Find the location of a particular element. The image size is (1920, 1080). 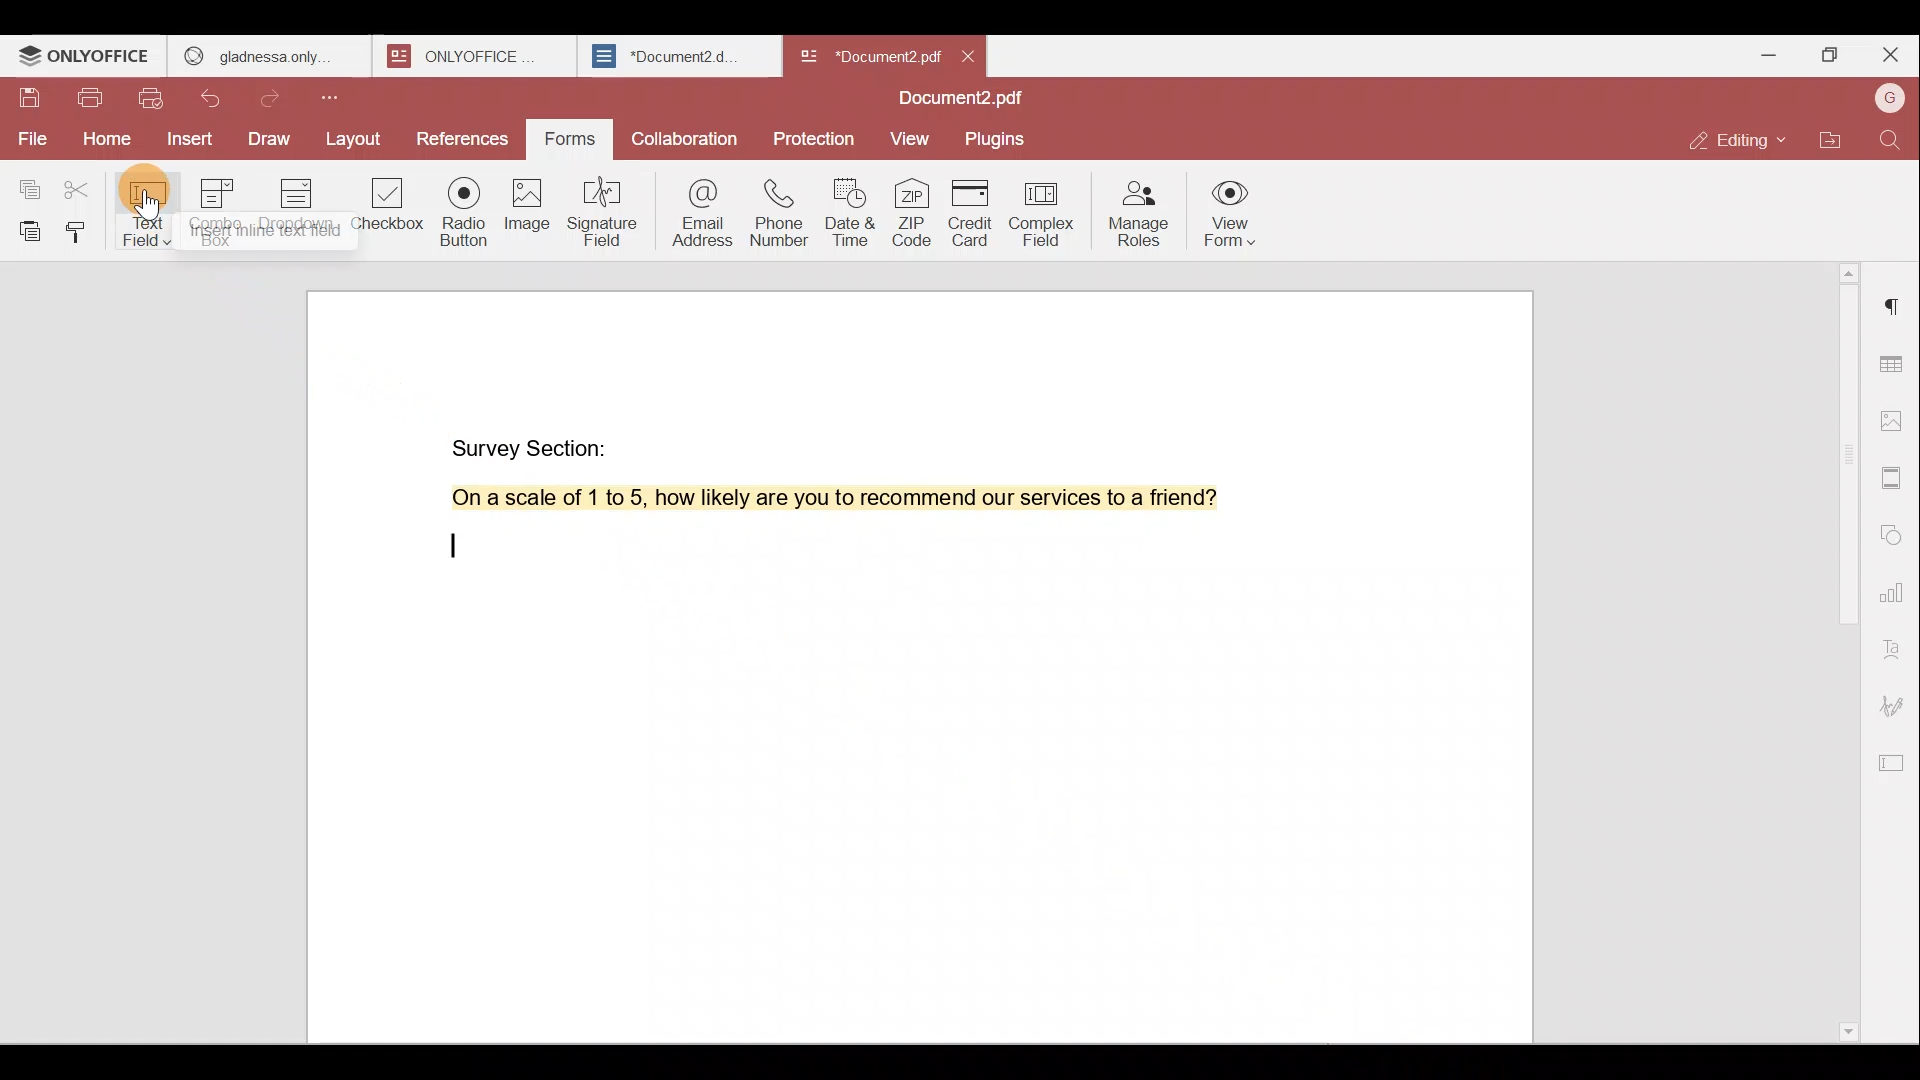

References is located at coordinates (464, 141).